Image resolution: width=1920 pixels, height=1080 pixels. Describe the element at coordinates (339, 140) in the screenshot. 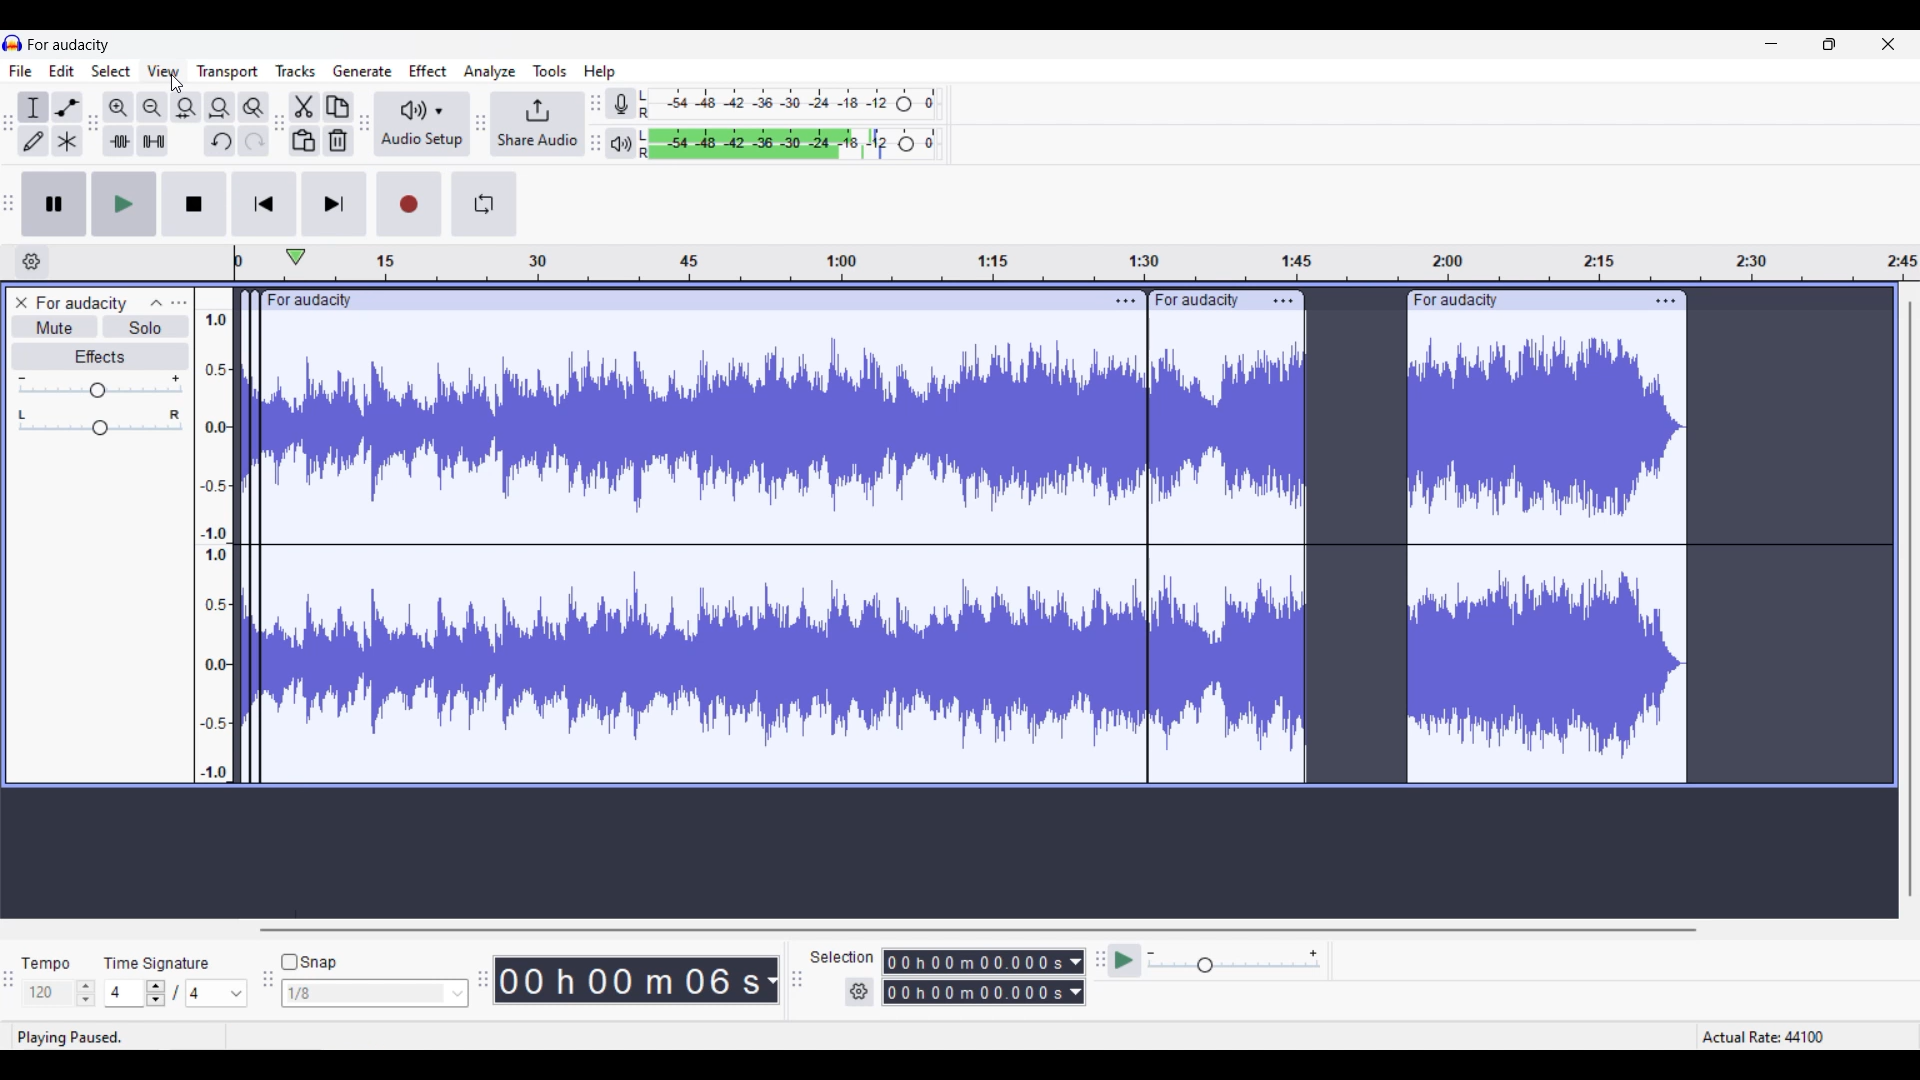

I see `Delete` at that location.